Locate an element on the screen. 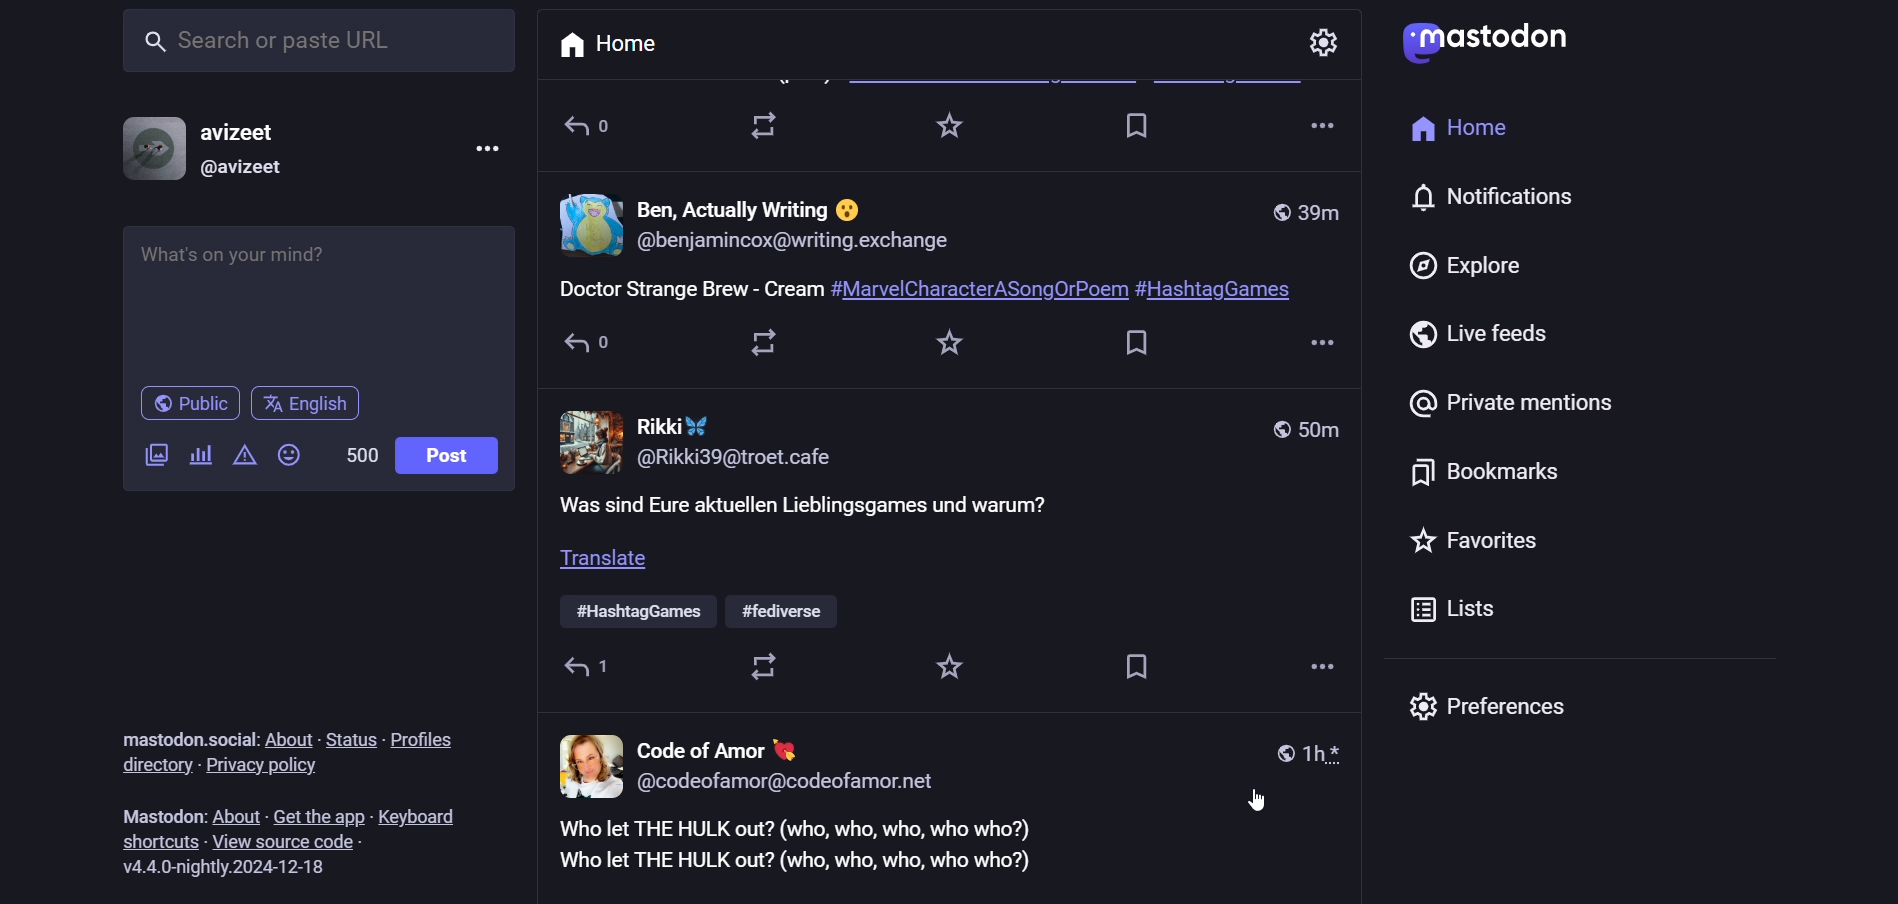 The height and width of the screenshot is (904, 1898). English is located at coordinates (317, 402).